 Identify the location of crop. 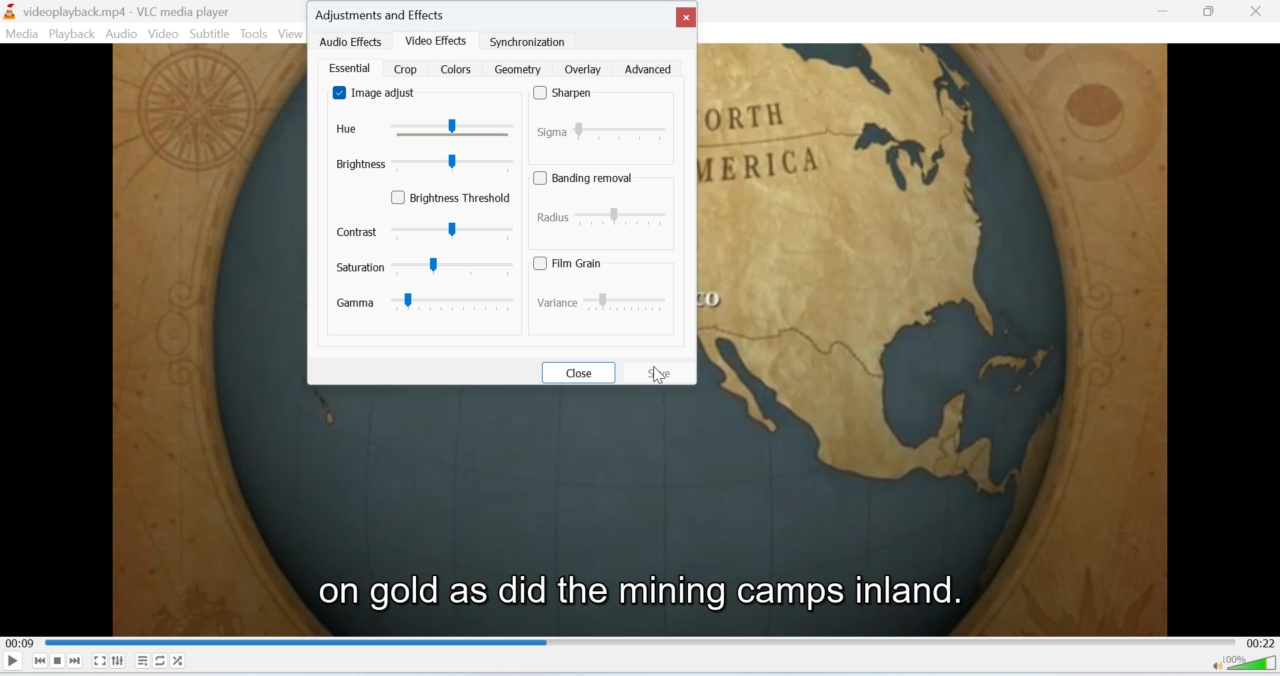
(405, 68).